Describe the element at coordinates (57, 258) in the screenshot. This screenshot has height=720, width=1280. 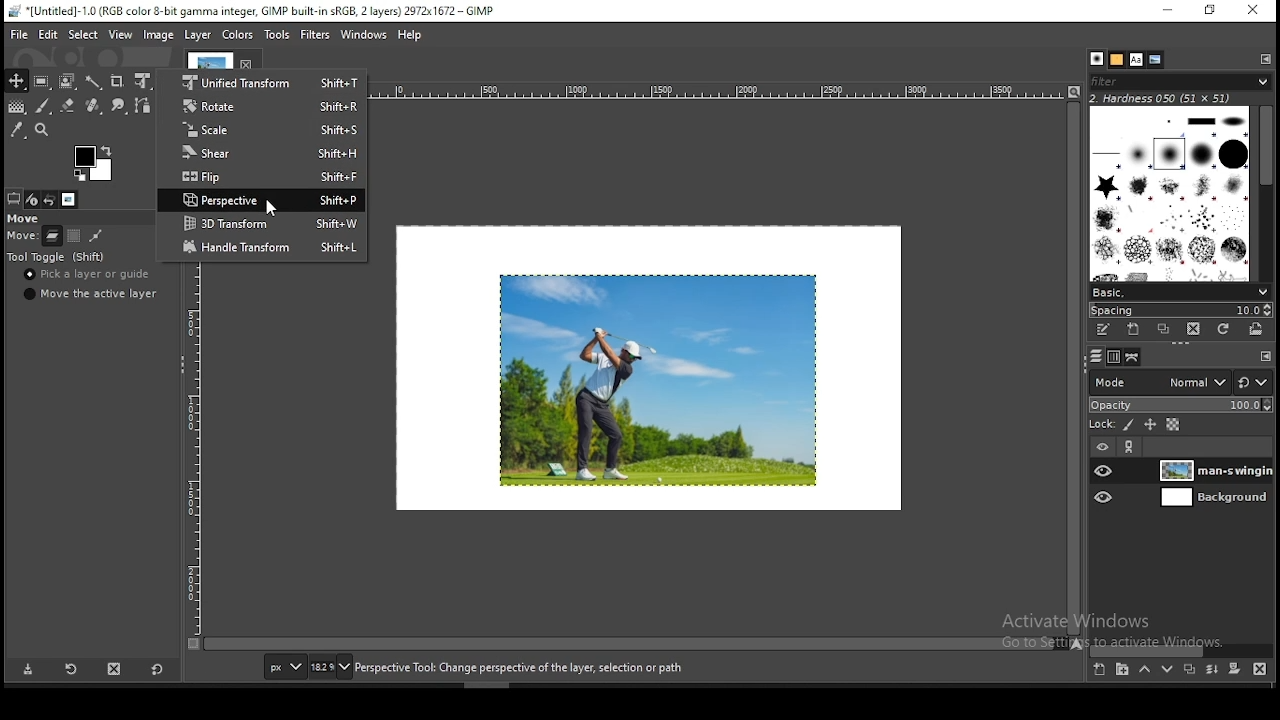
I see `tool toggle` at that location.